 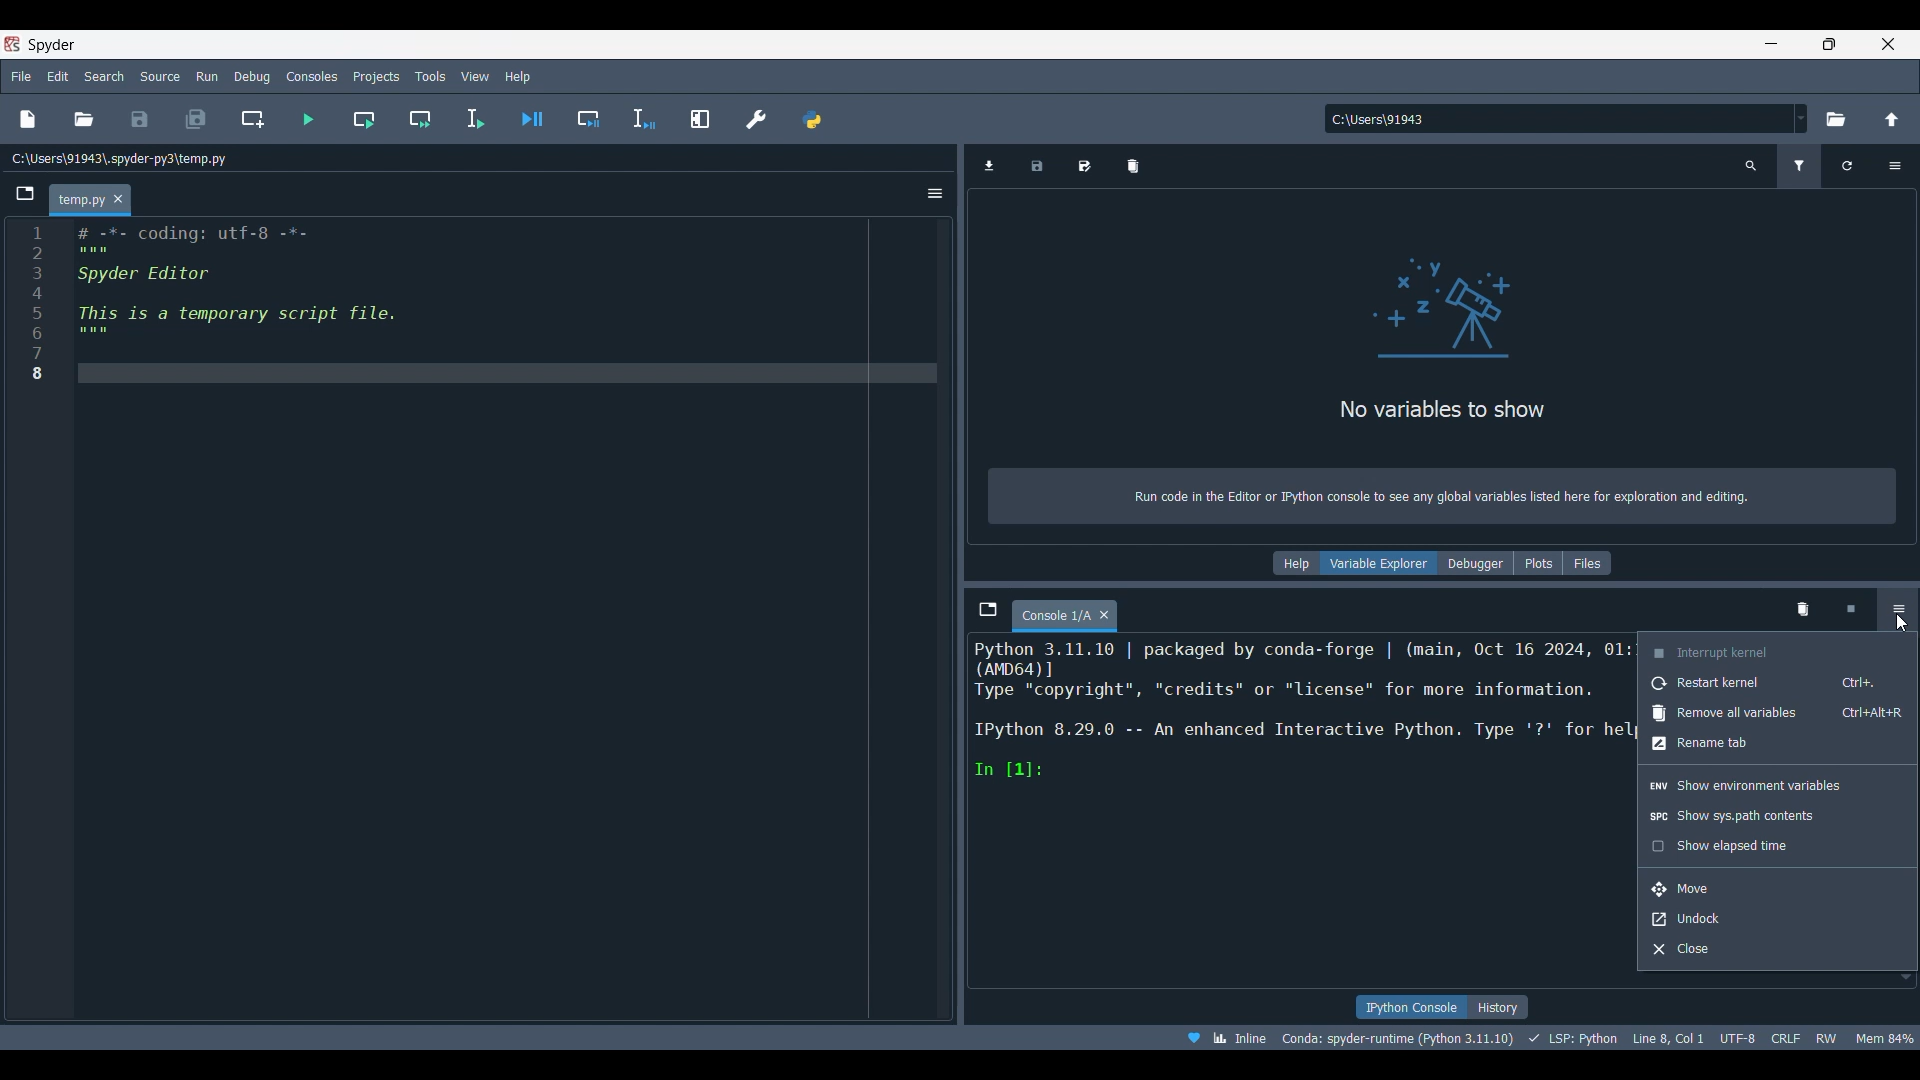 I want to click on Source menu, so click(x=160, y=77).